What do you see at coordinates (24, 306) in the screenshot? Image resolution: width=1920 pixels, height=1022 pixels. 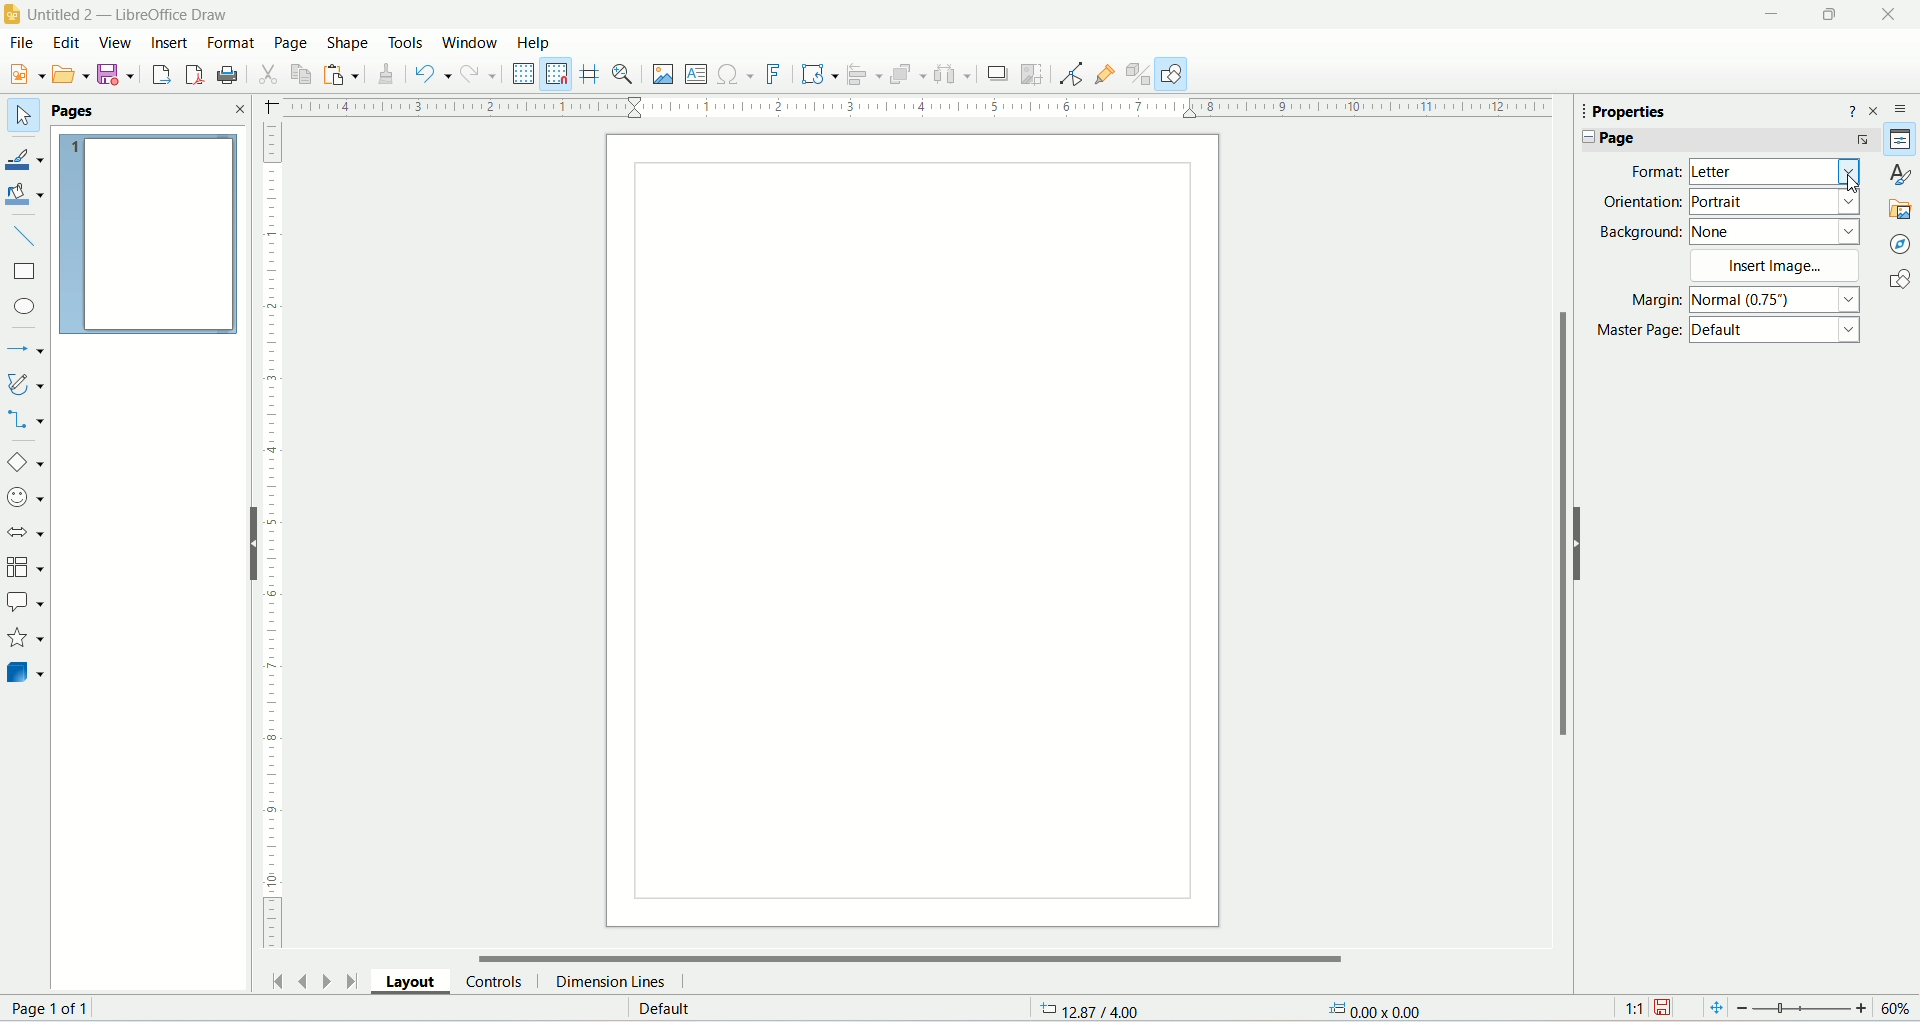 I see `ellipse` at bounding box center [24, 306].